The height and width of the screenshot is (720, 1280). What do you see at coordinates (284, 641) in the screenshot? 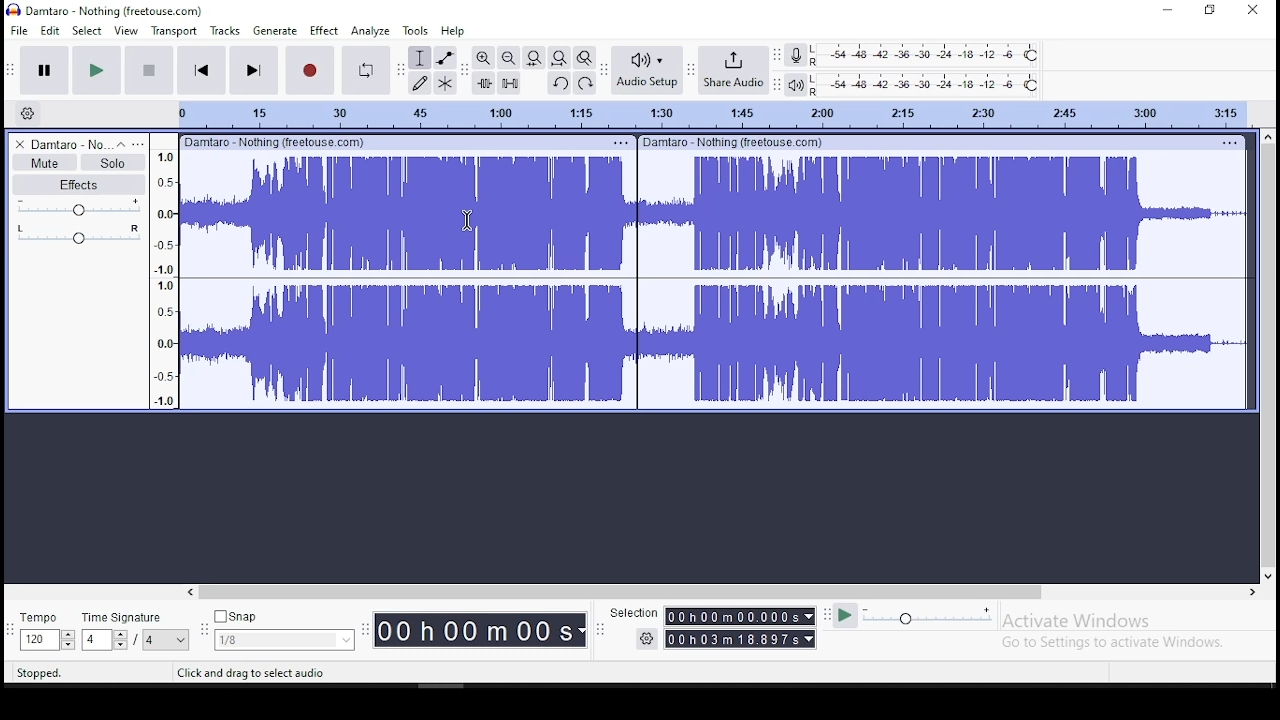
I see `snap` at bounding box center [284, 641].